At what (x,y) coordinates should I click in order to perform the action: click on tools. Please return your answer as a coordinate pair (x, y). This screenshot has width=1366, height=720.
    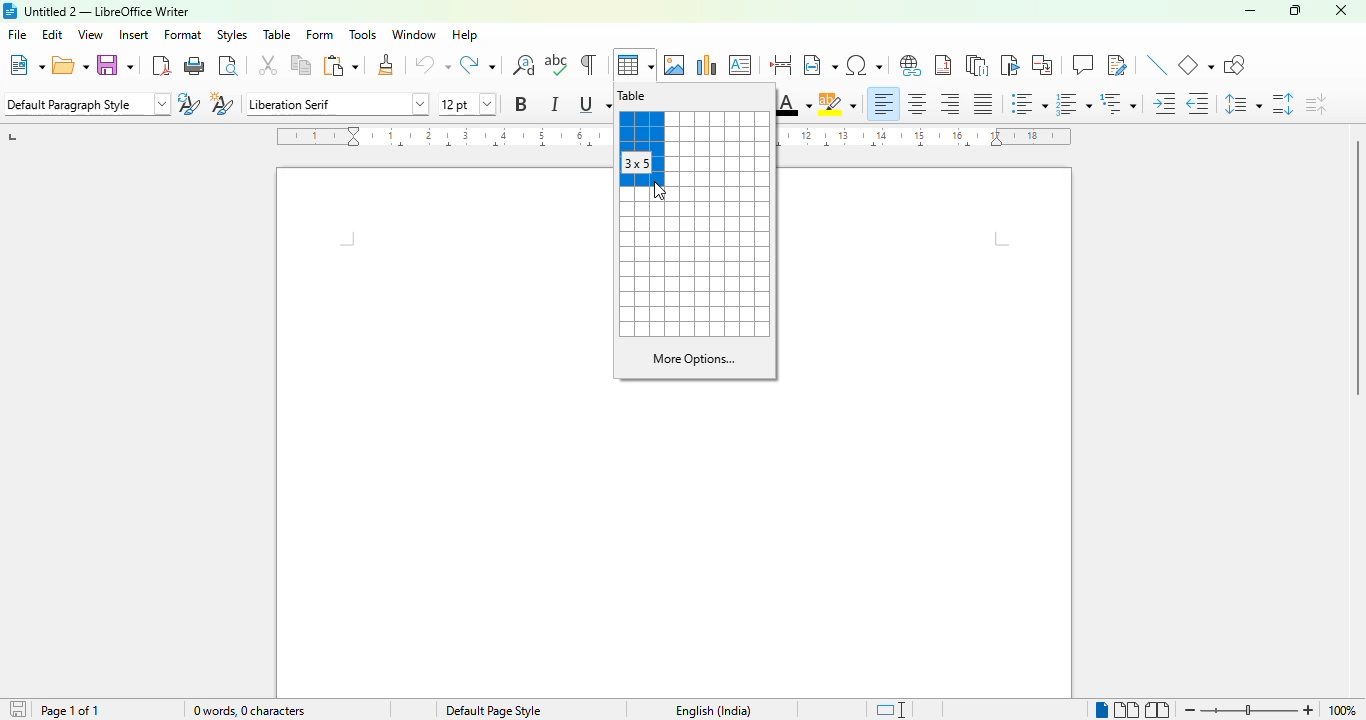
    Looking at the image, I should click on (364, 34).